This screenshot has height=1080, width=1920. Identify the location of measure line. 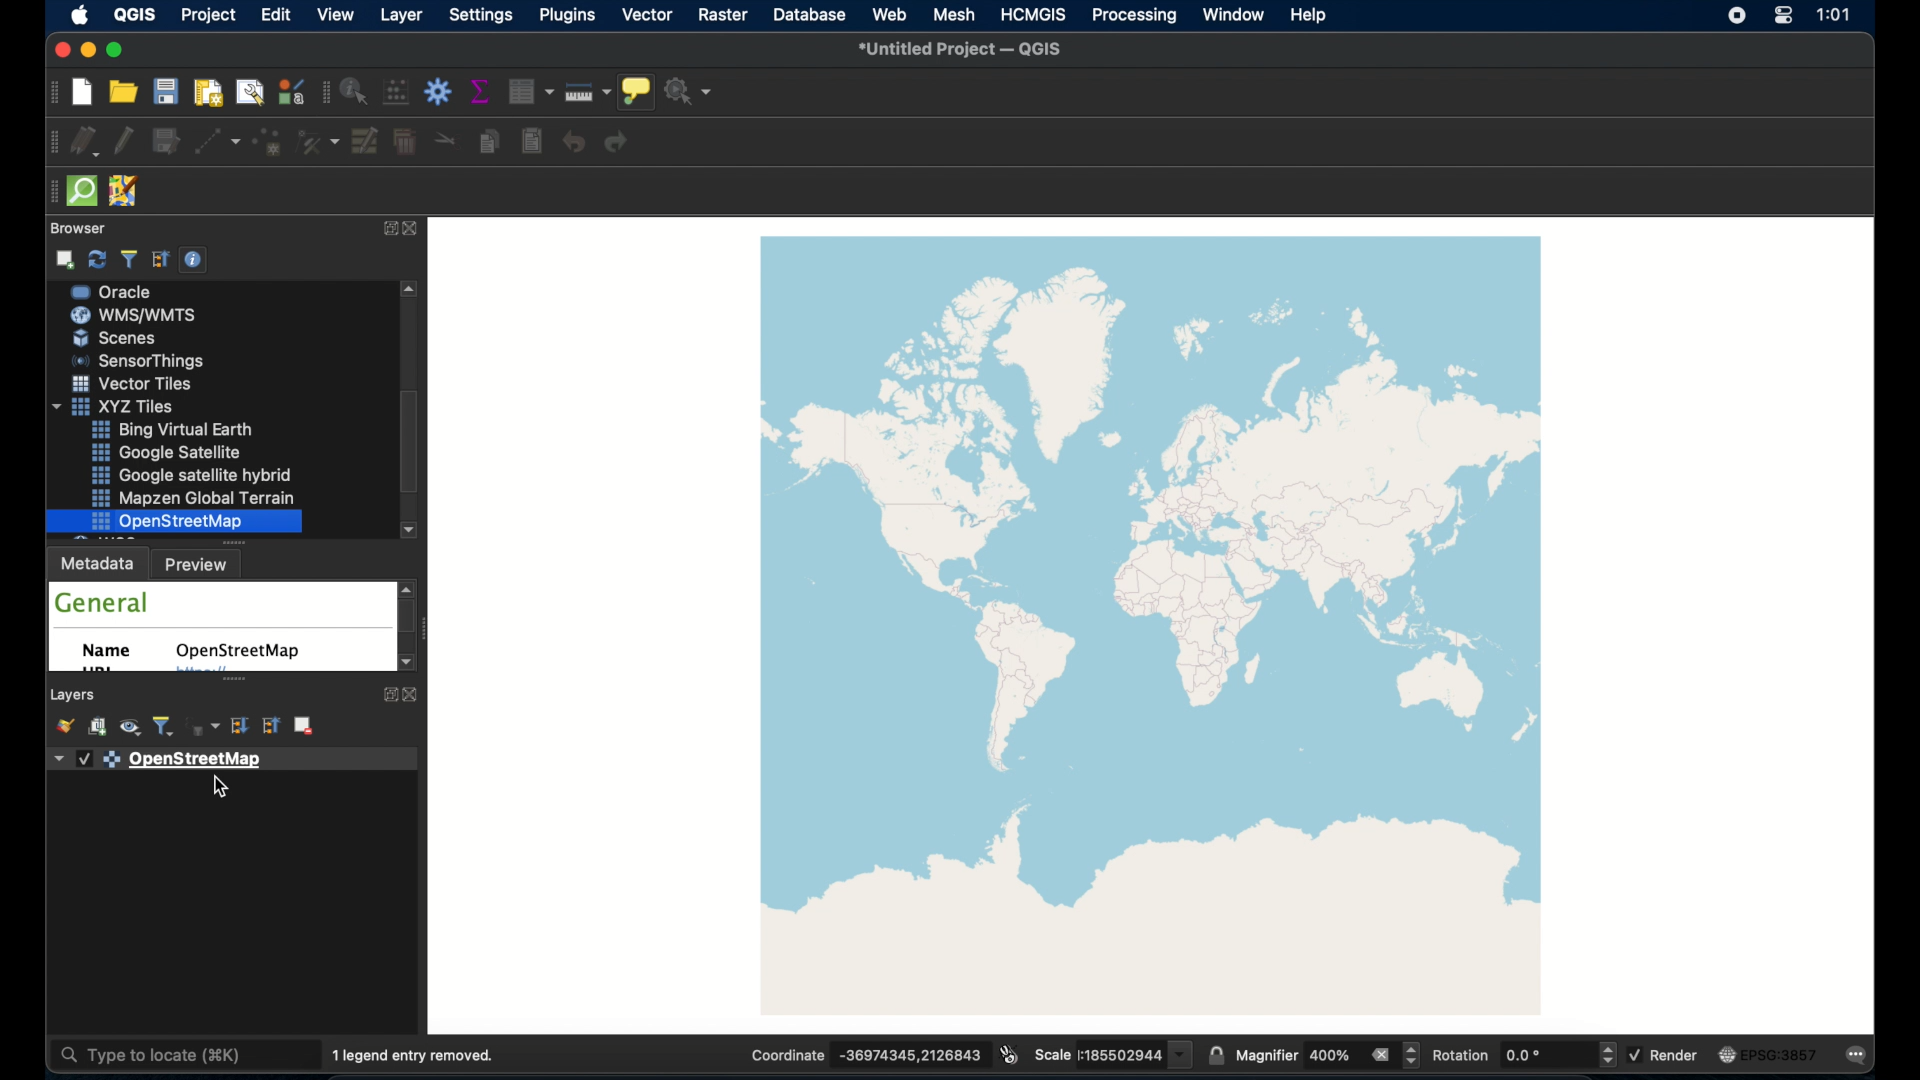
(588, 92).